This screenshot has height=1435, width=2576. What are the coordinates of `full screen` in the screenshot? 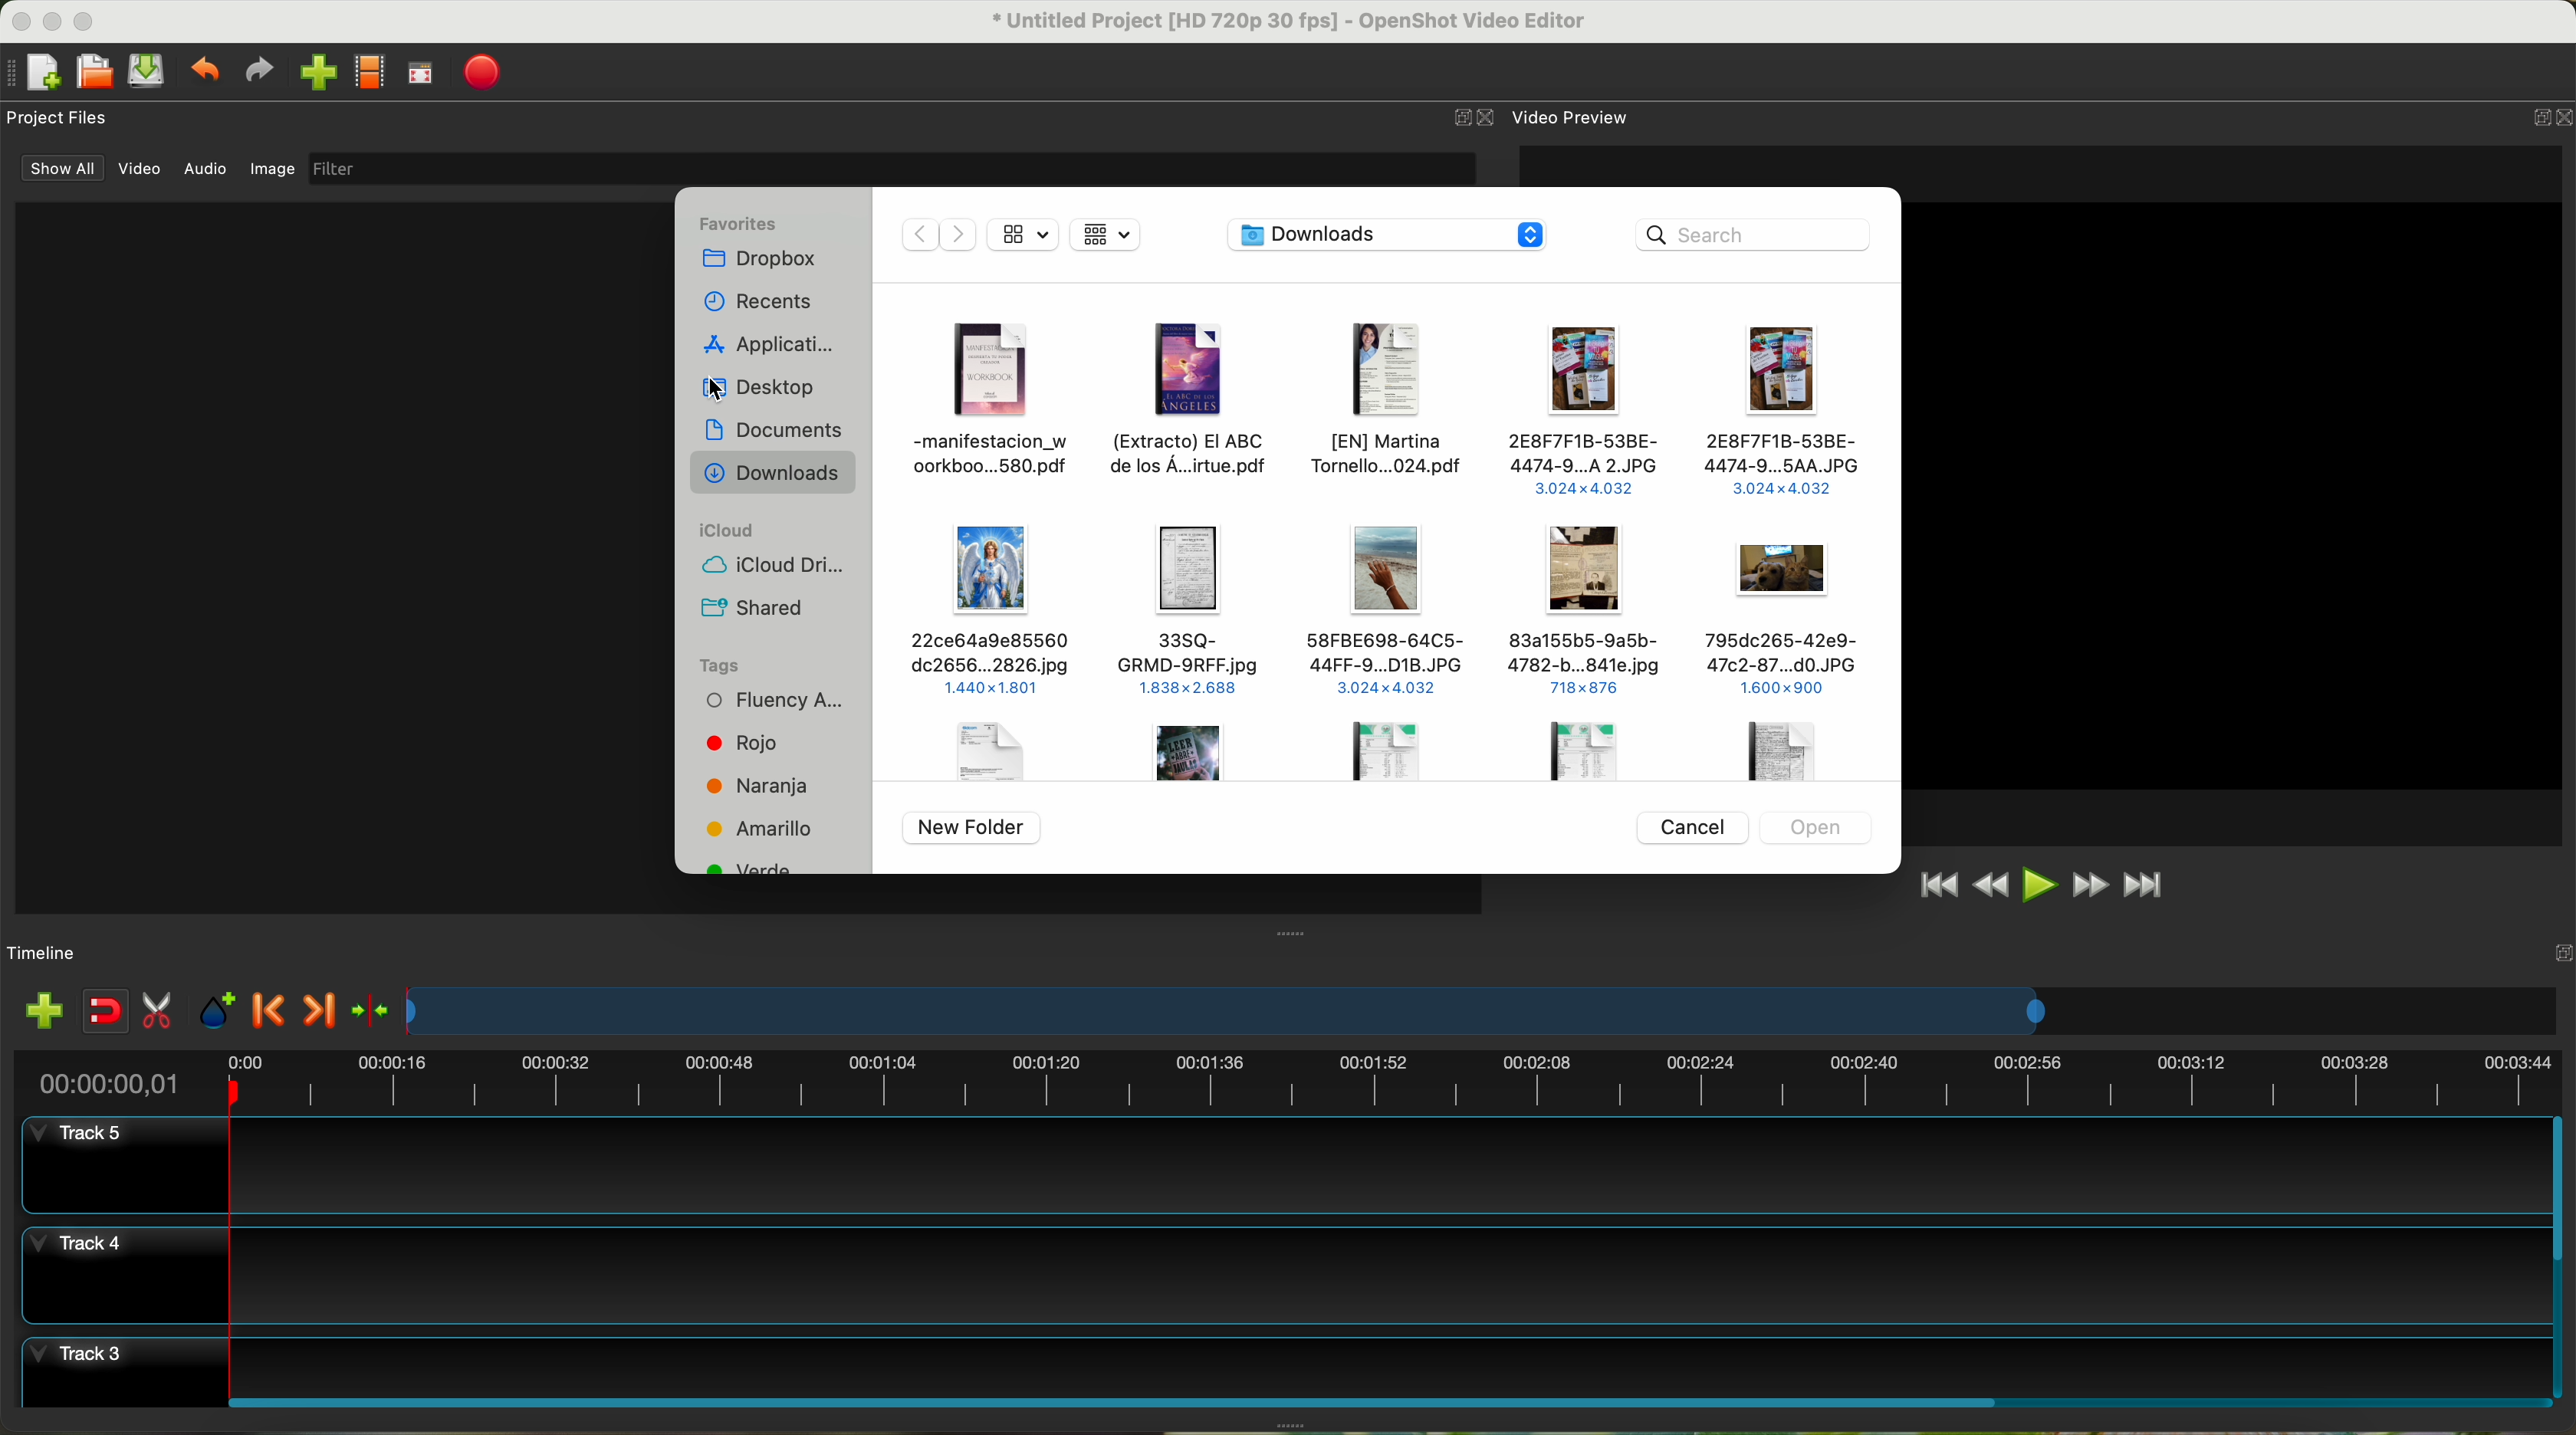 It's located at (420, 73).